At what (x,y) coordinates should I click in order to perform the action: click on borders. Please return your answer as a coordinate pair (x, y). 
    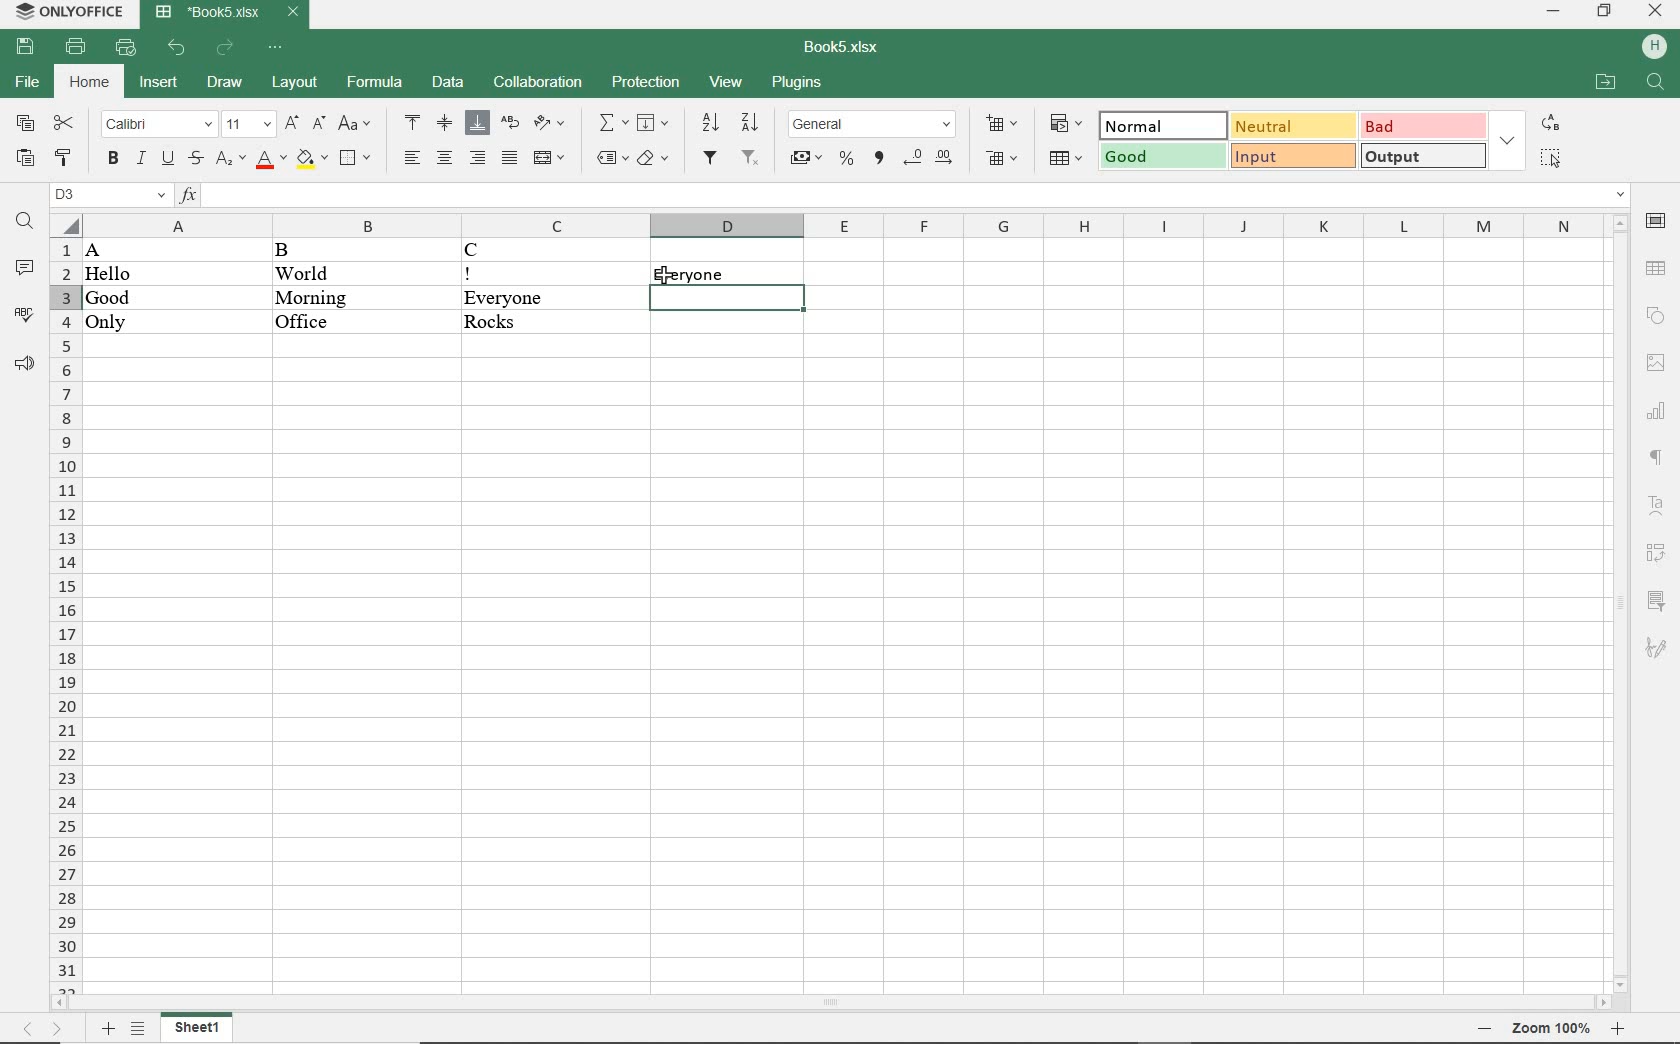
    Looking at the image, I should click on (358, 159).